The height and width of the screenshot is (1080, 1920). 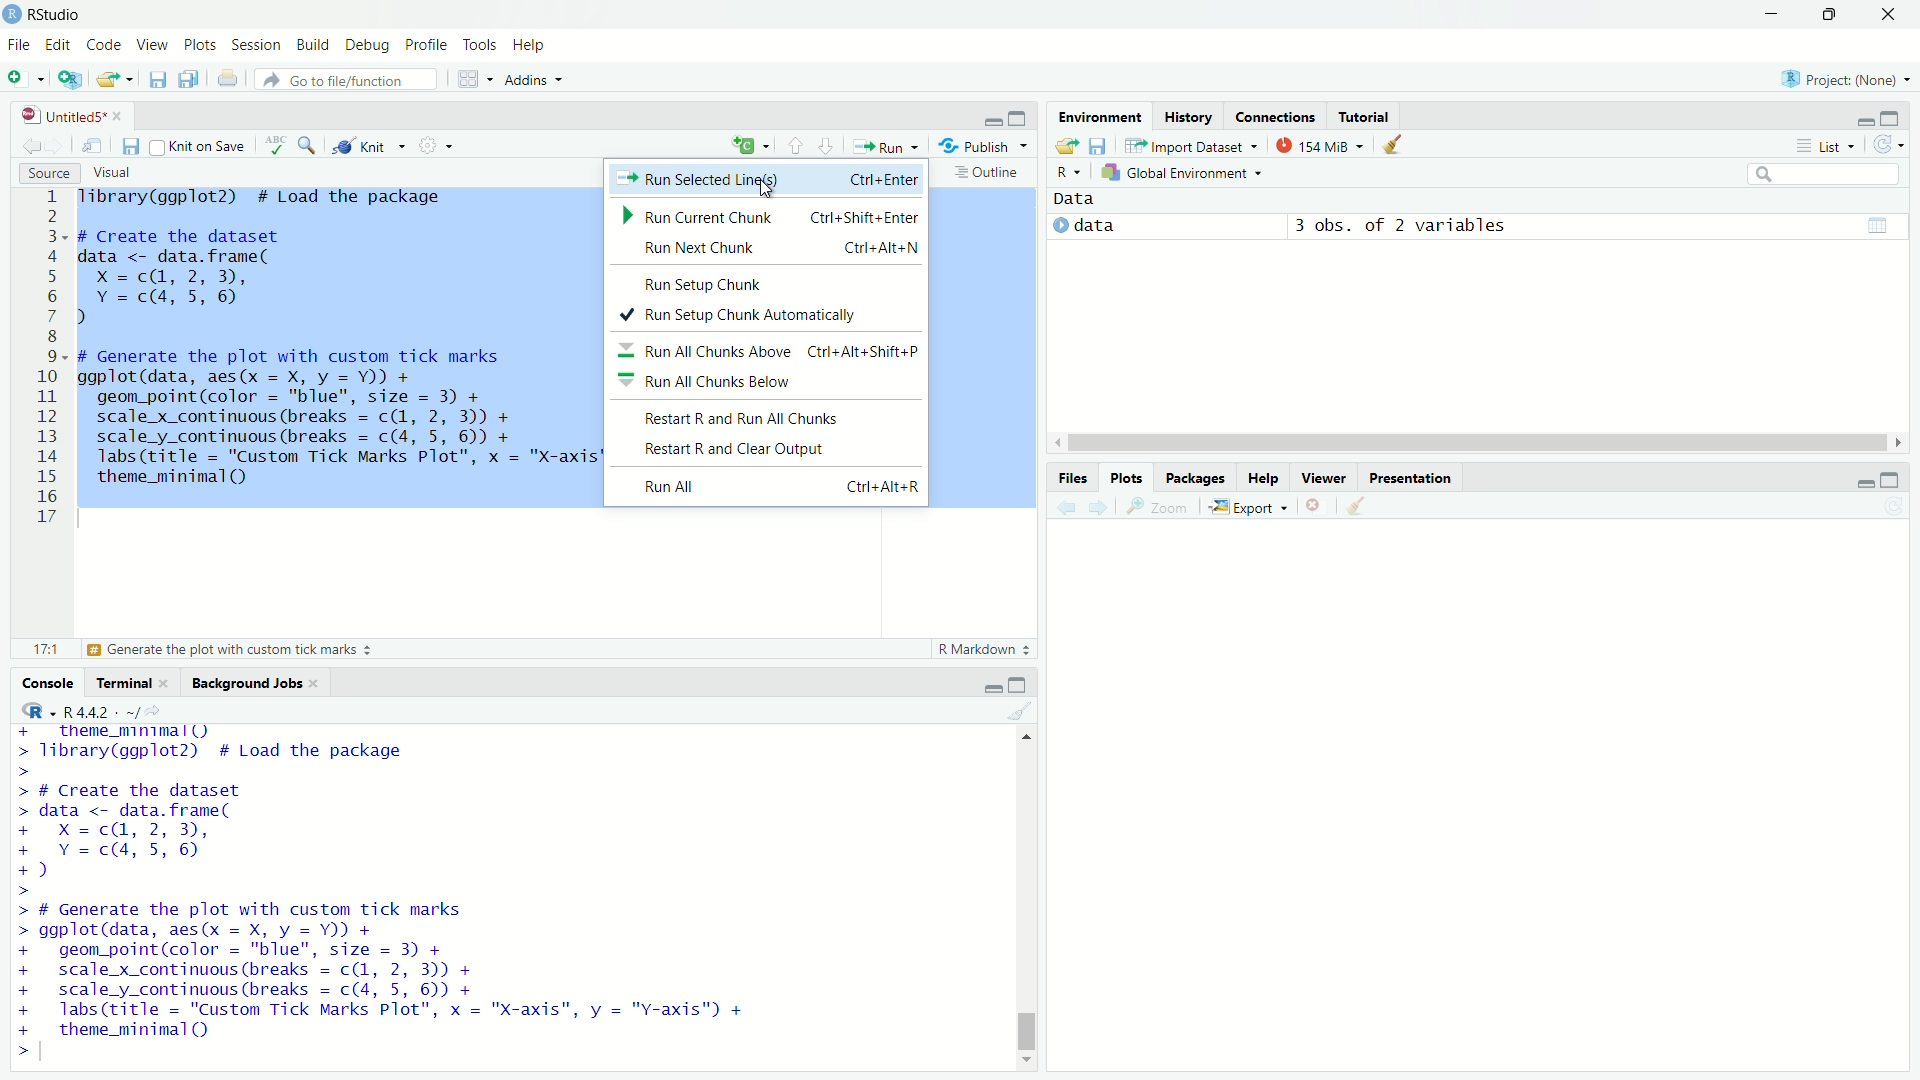 I want to click on r markdown, so click(x=978, y=648).